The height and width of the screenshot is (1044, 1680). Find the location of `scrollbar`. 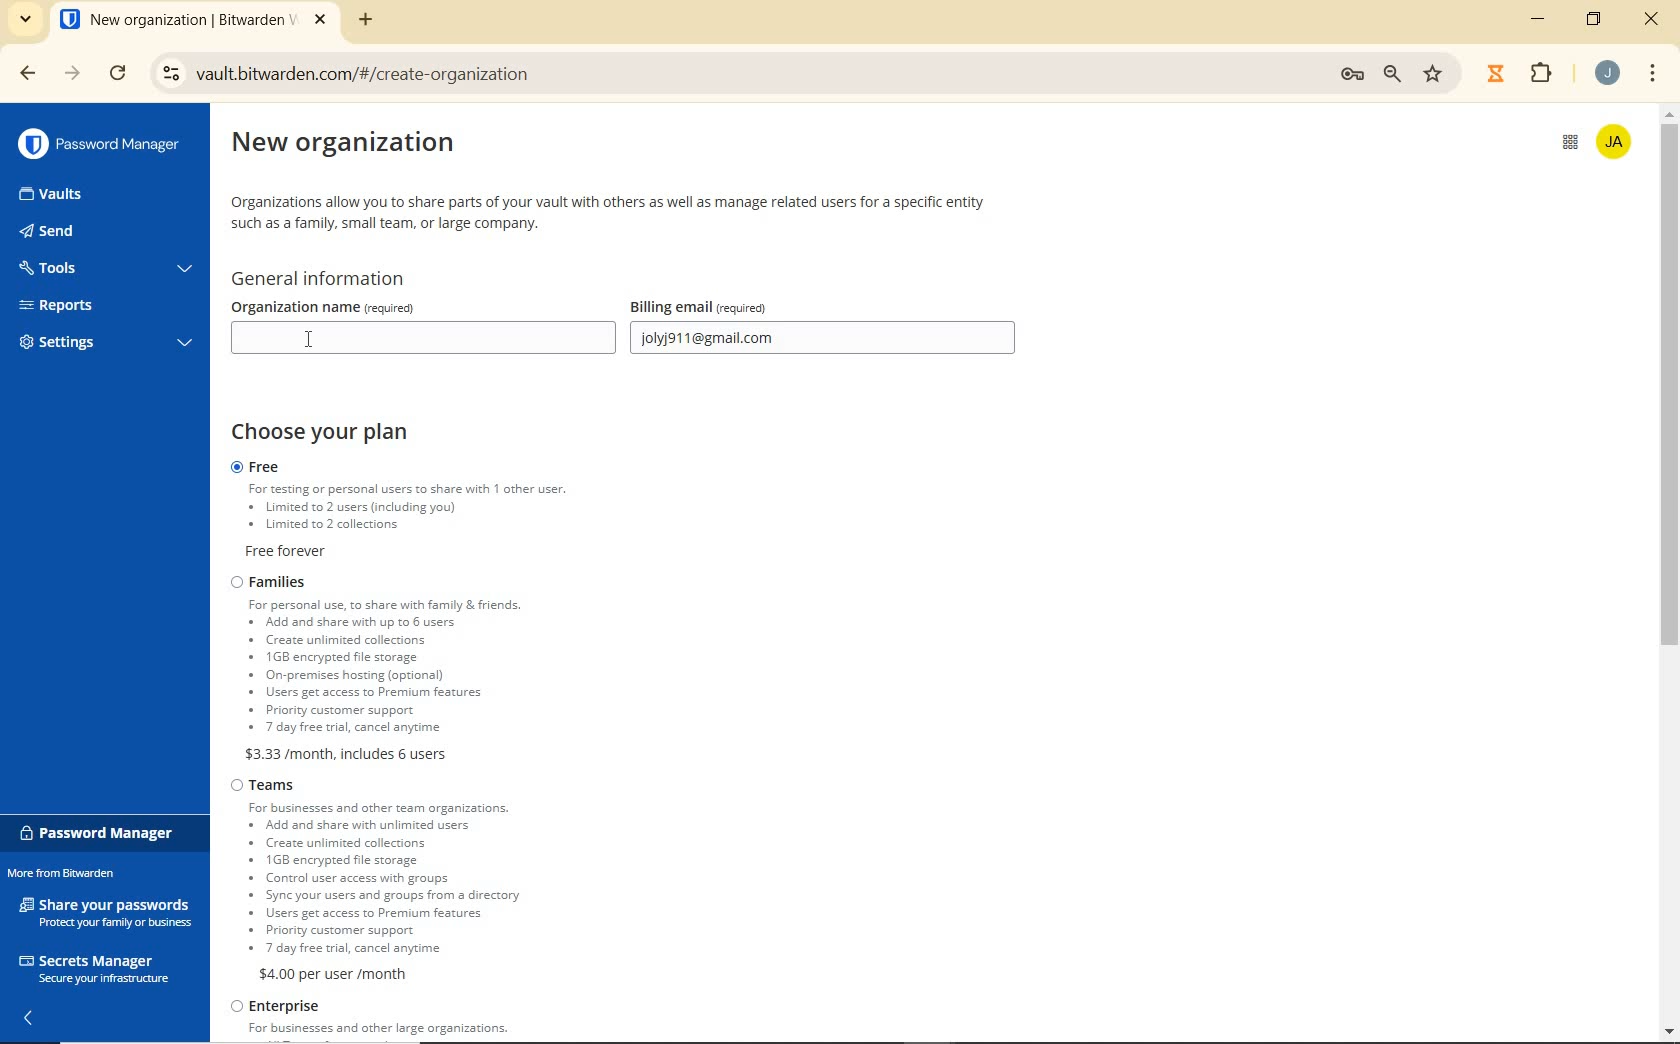

scrollbar is located at coordinates (1670, 571).